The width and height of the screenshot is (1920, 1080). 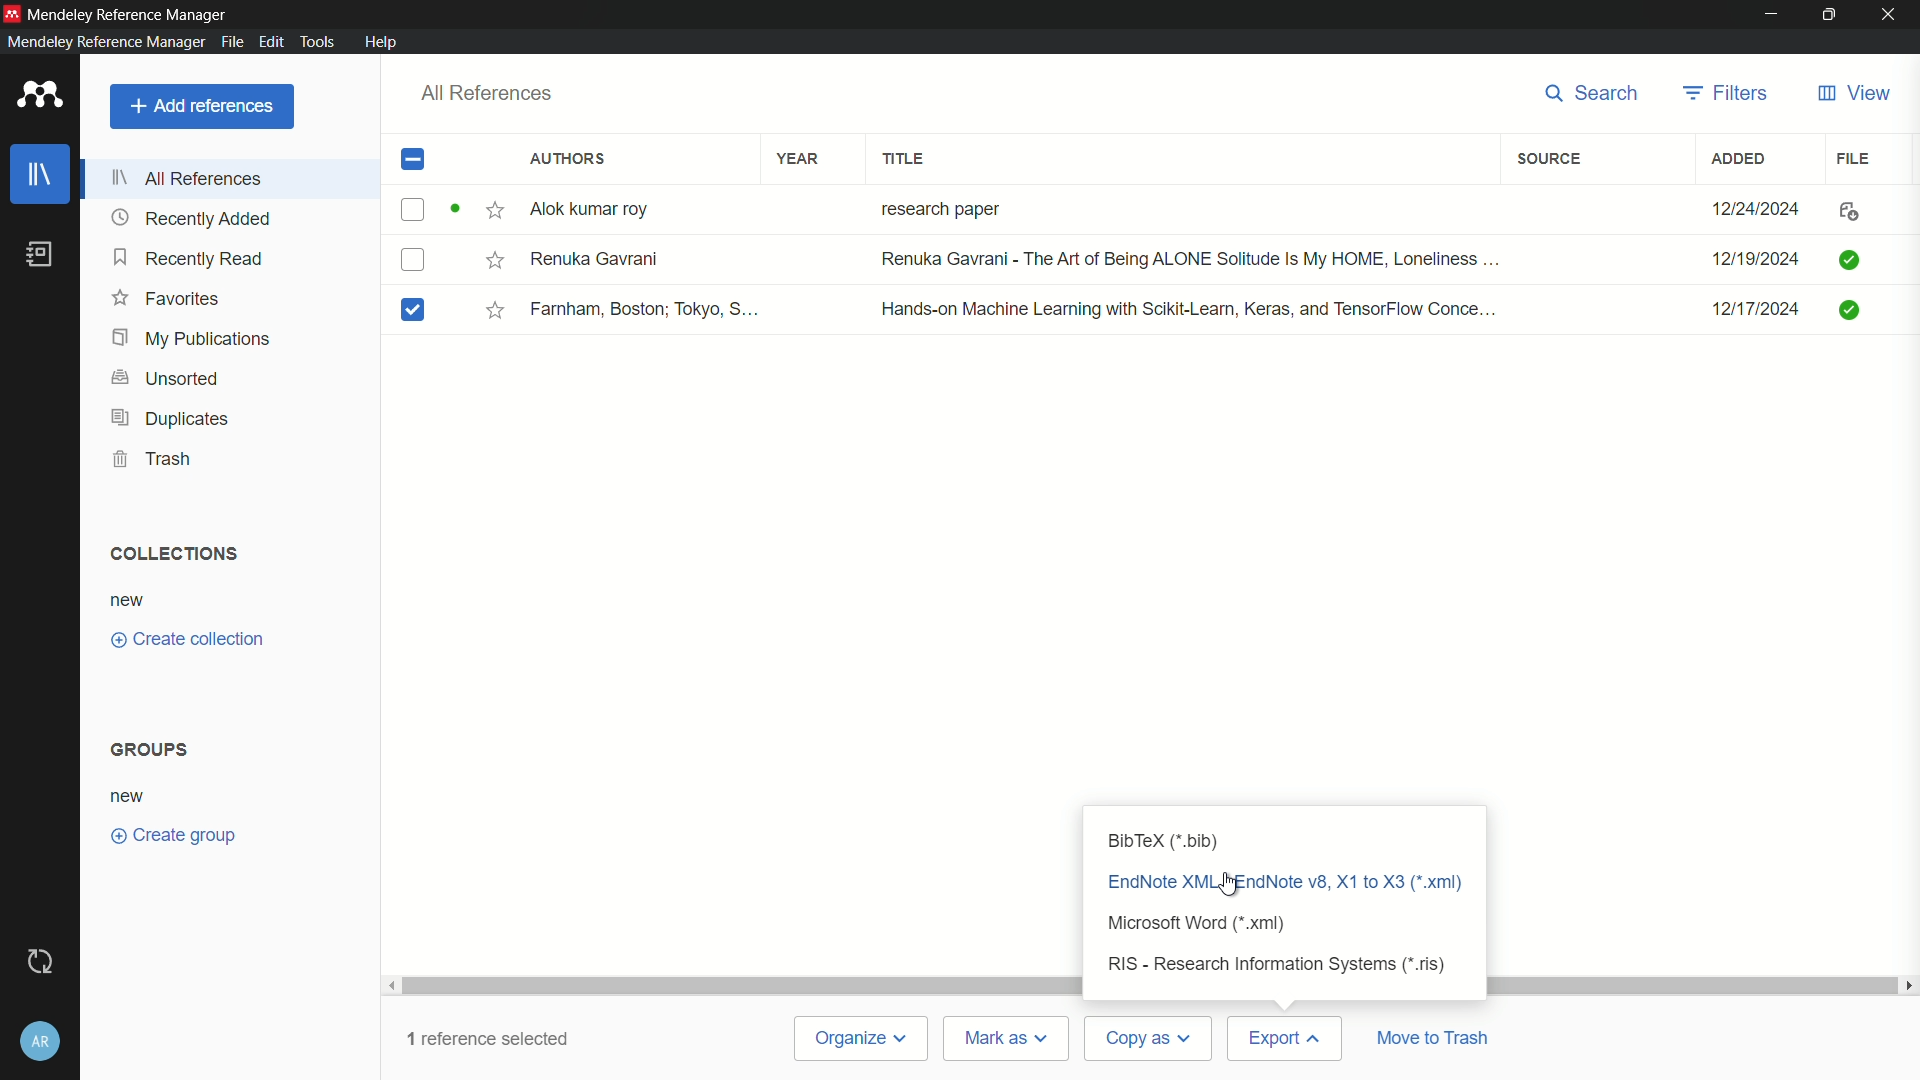 I want to click on tools menu, so click(x=319, y=42).